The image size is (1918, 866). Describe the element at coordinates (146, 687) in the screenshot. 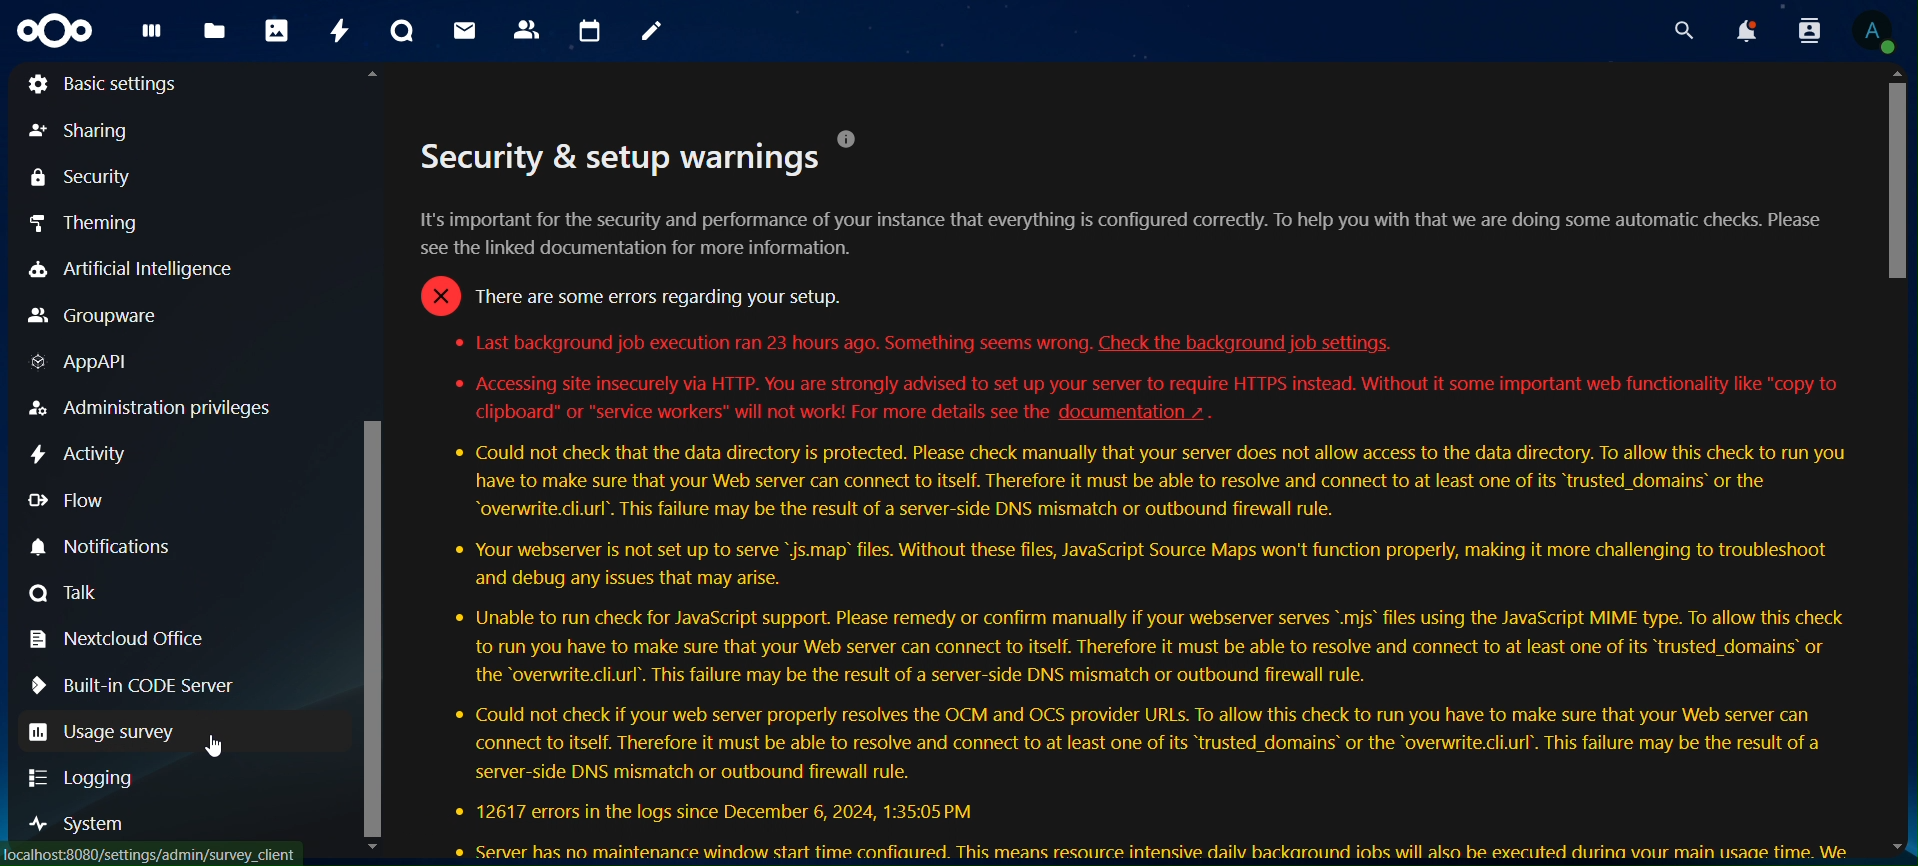

I see `bulit in code server` at that location.